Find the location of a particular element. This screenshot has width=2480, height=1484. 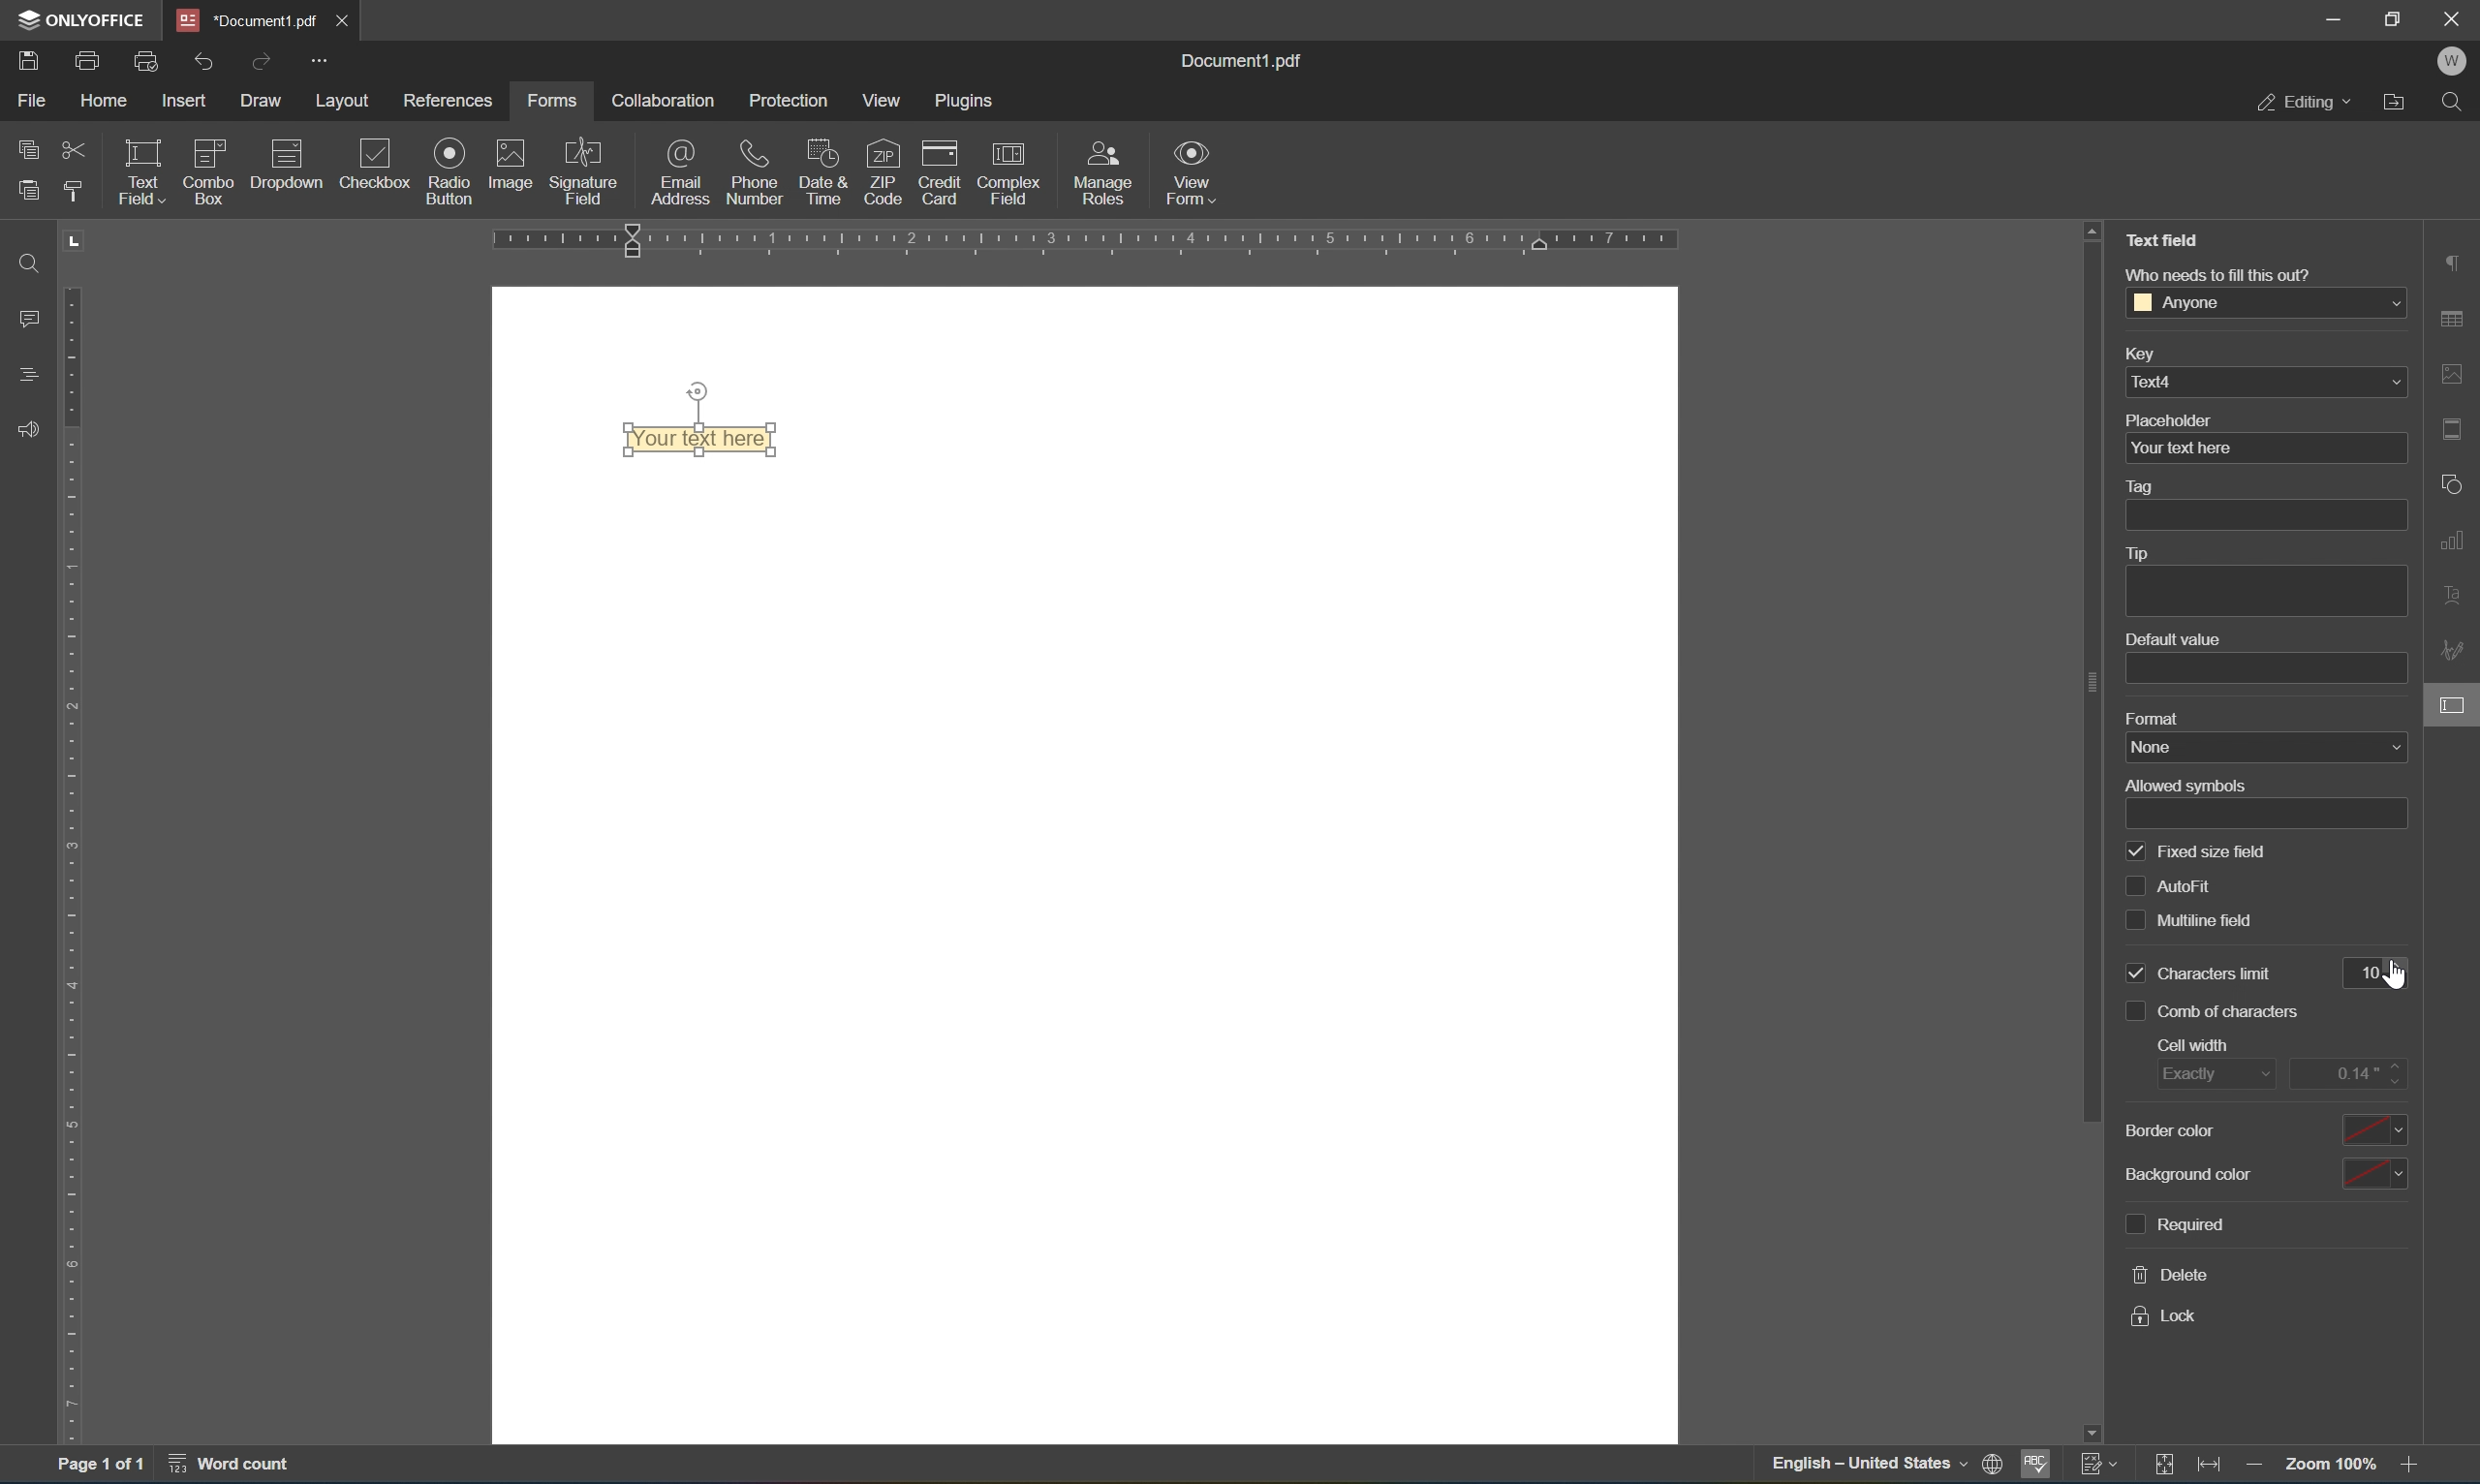

references is located at coordinates (448, 101).